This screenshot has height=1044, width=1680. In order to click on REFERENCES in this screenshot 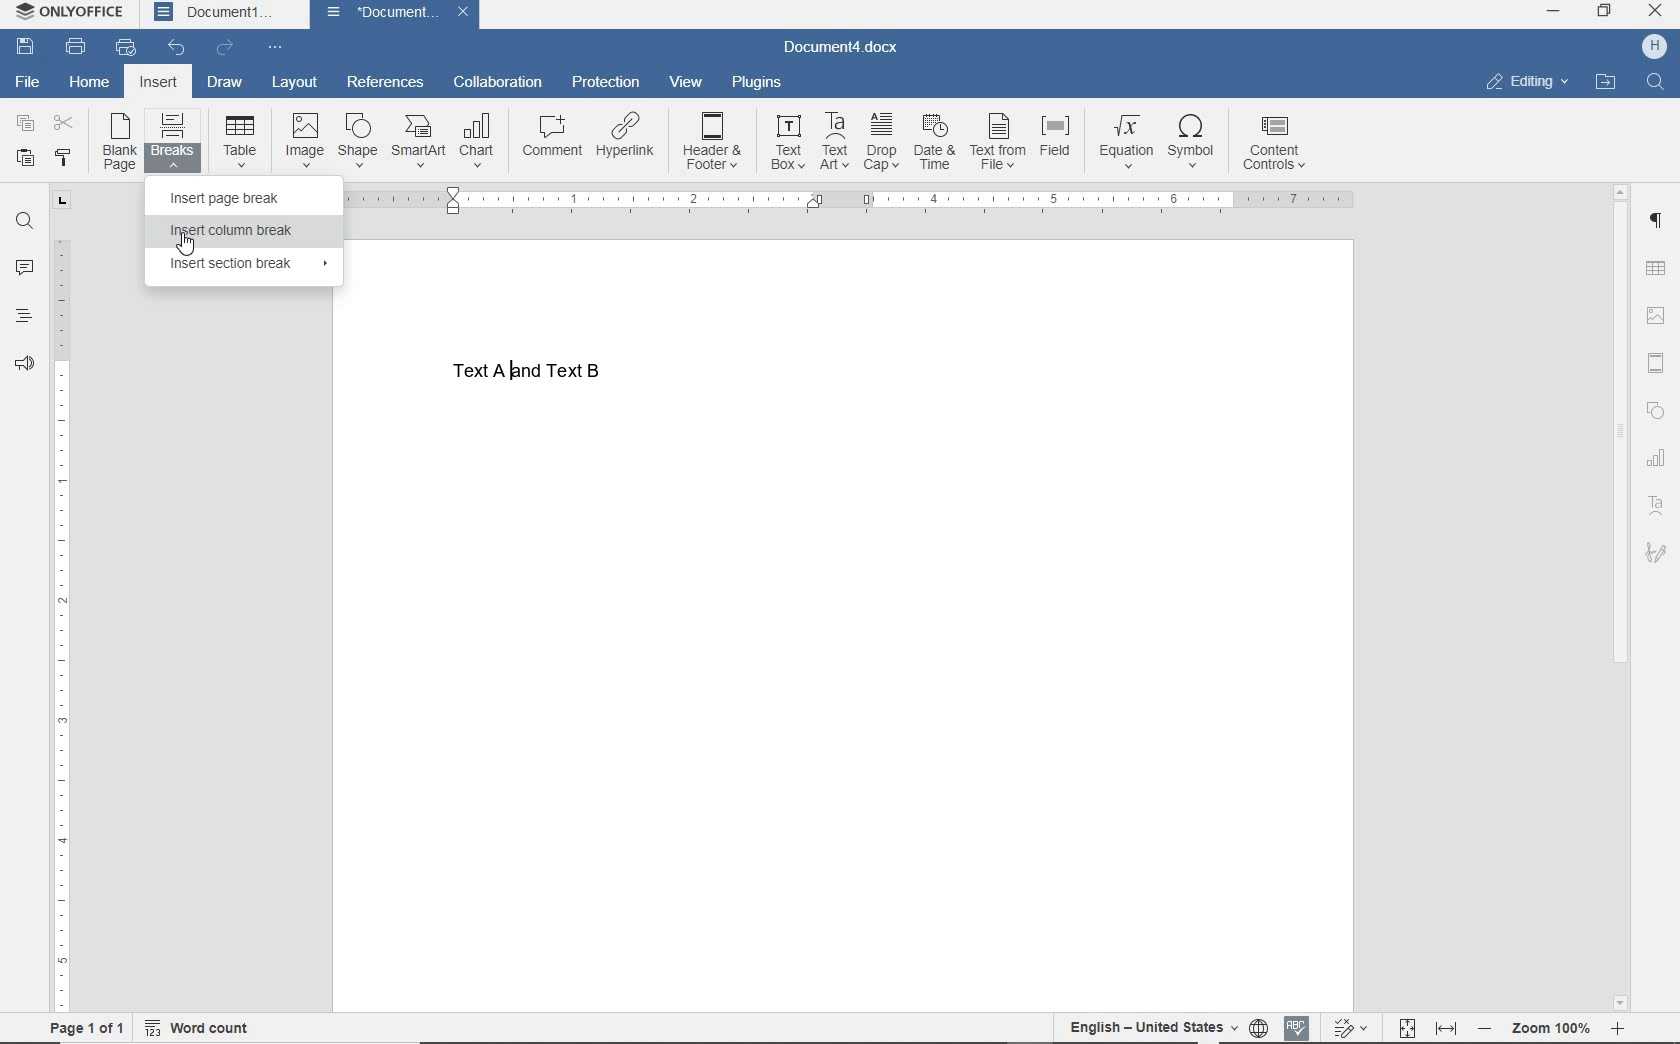, I will do `click(386, 84)`.